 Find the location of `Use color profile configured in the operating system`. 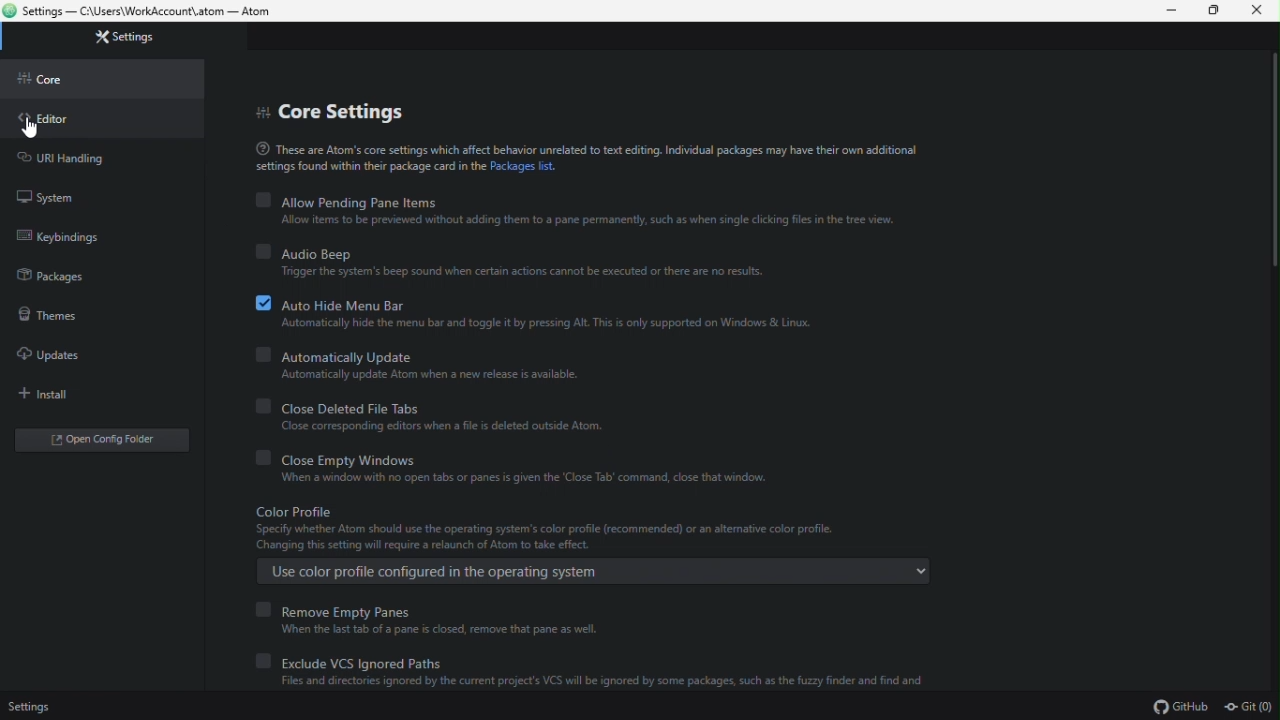

Use color profile configured in the operating system is located at coordinates (592, 574).